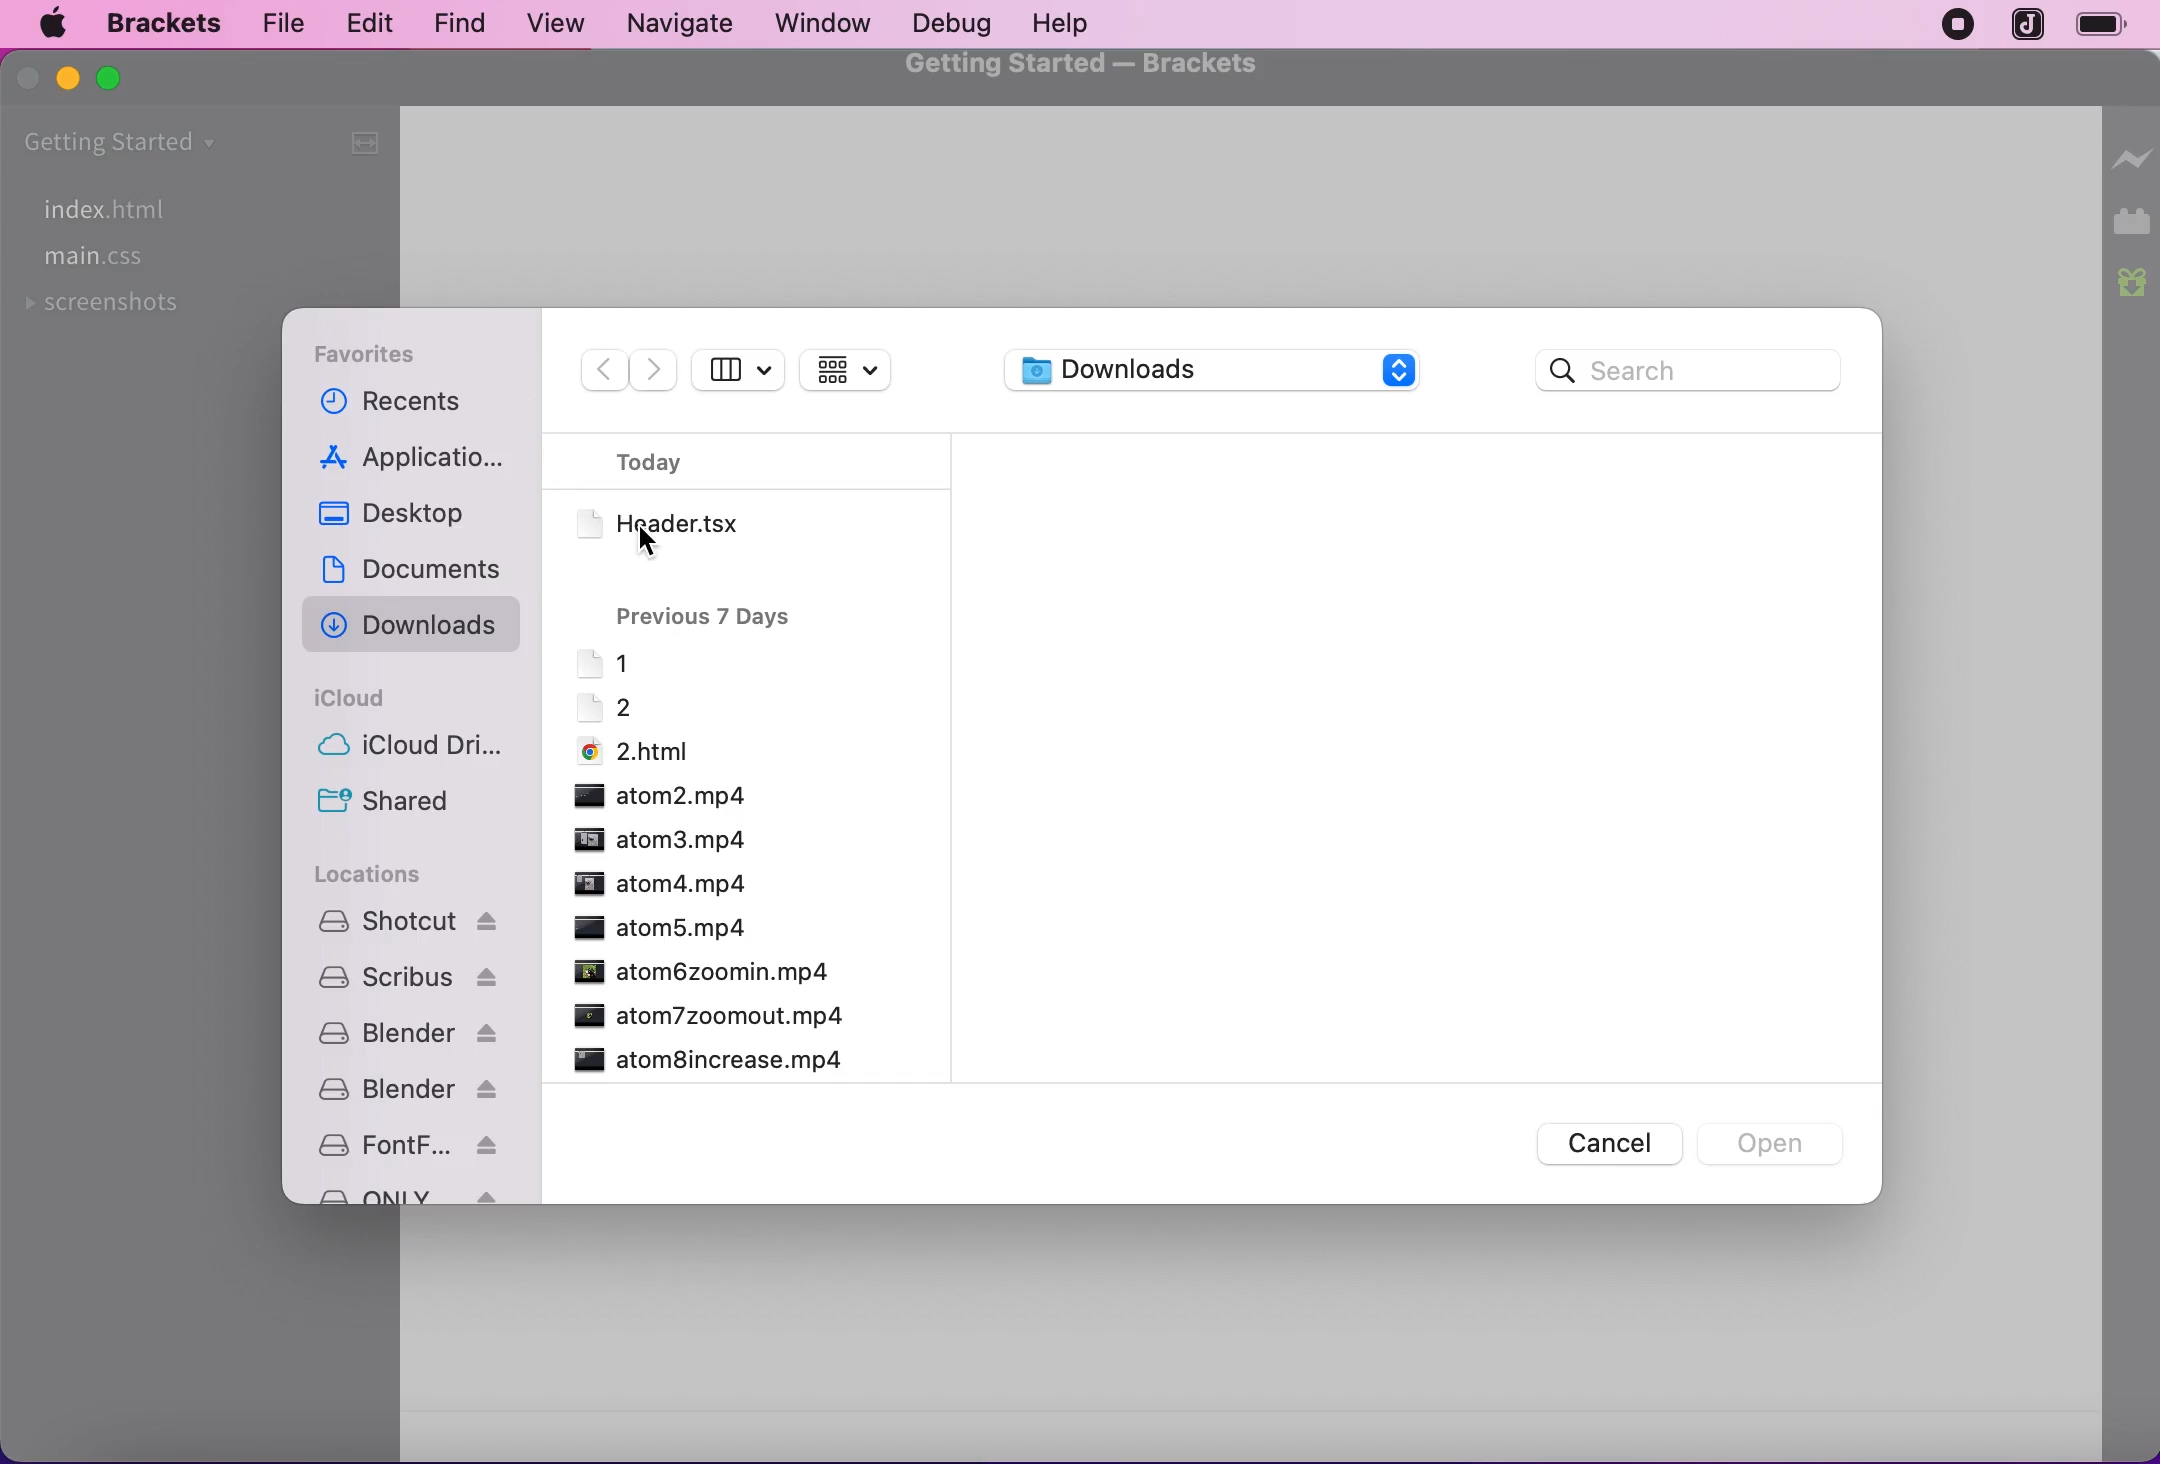 Image resolution: width=2160 pixels, height=1464 pixels. I want to click on atom4.mp4, so click(659, 883).